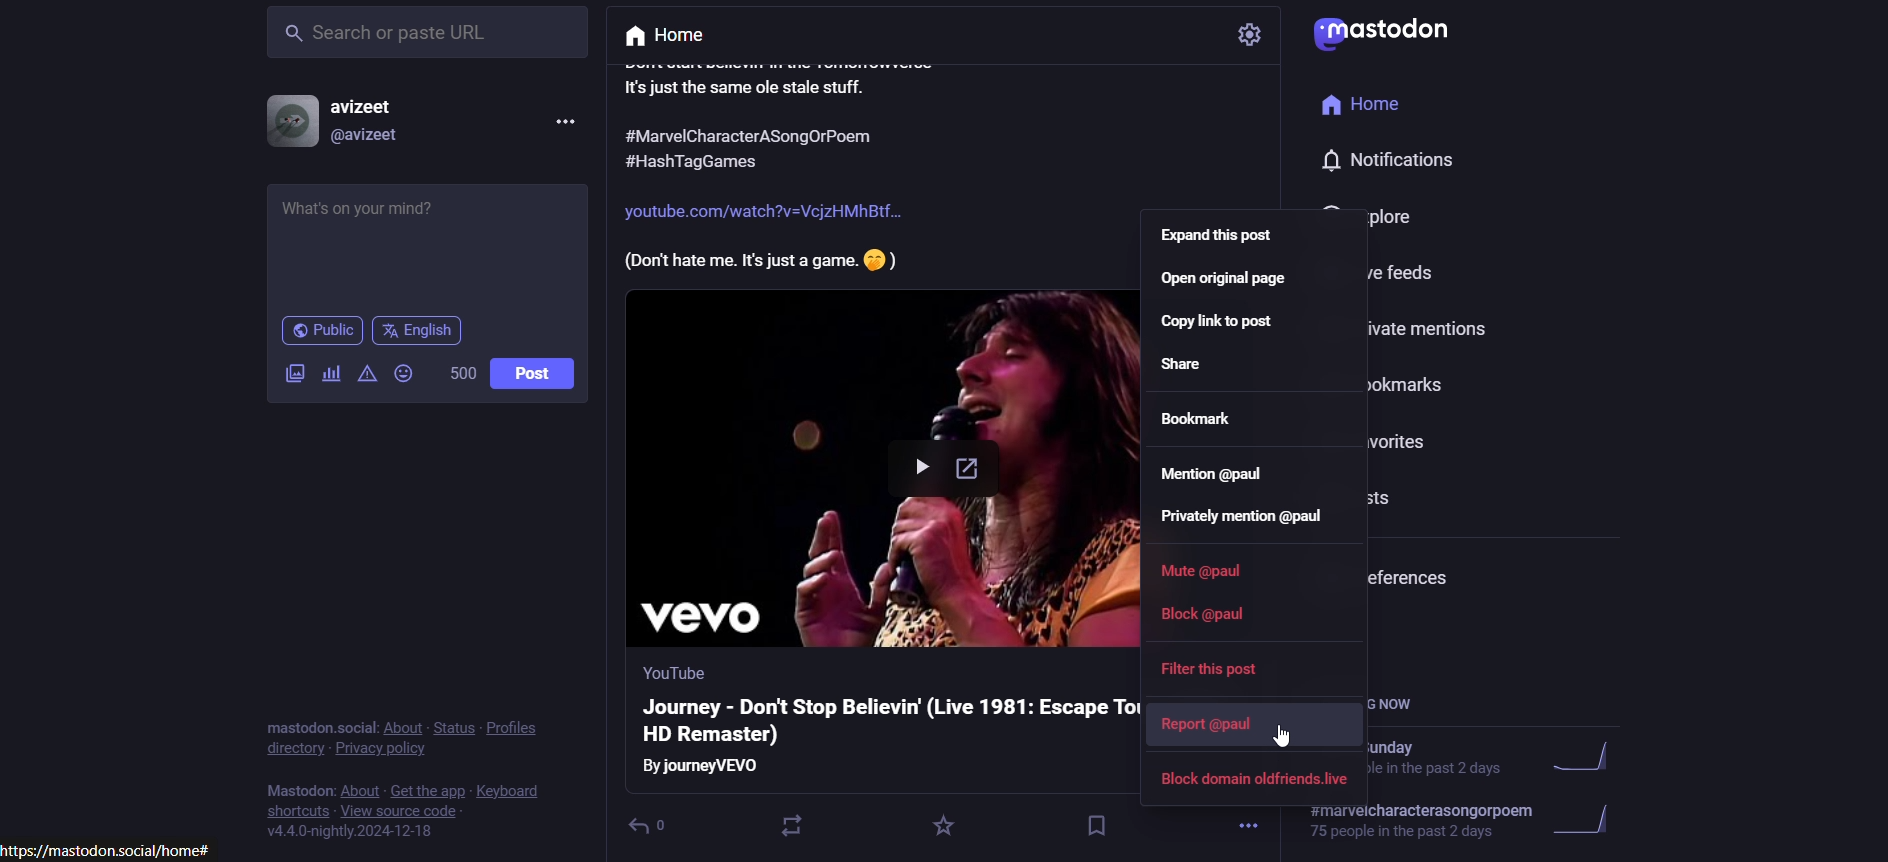 The height and width of the screenshot is (862, 1888). Describe the element at coordinates (706, 767) in the screenshot. I see `` at that location.